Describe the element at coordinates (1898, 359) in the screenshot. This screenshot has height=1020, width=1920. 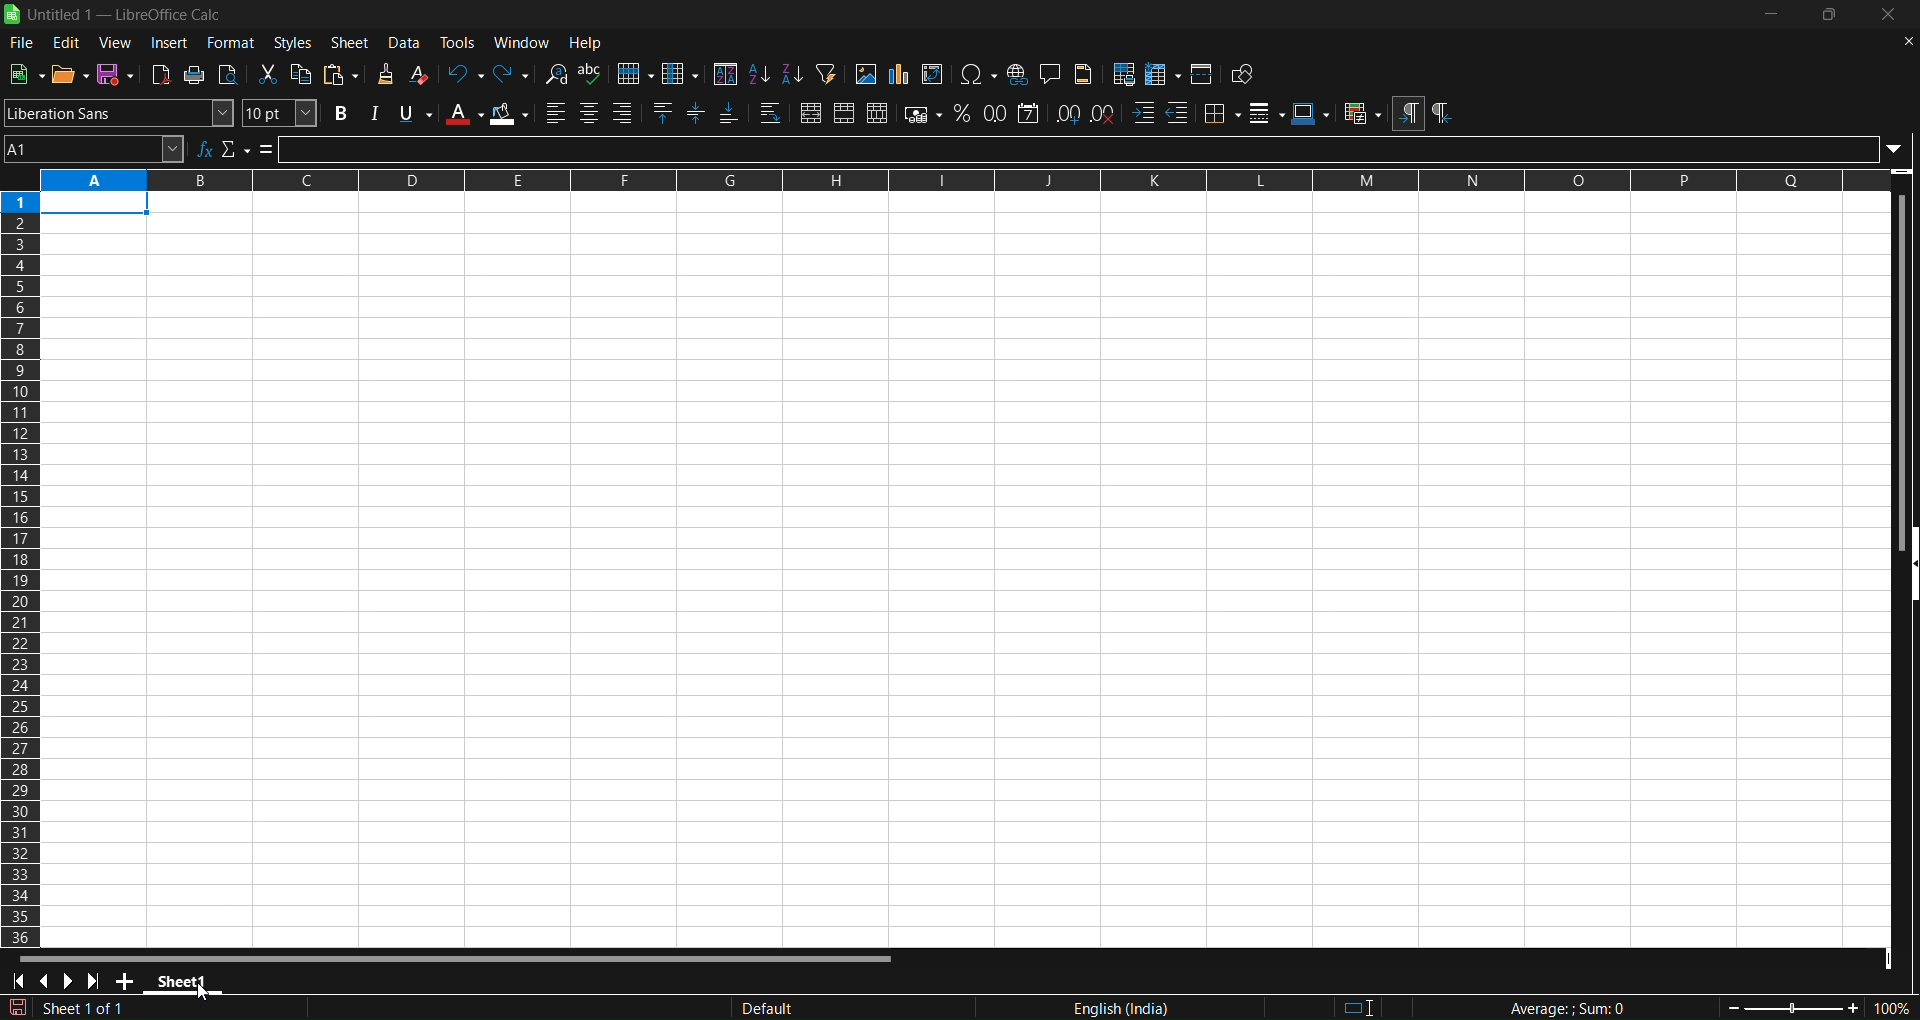
I see `vertical scroll bar` at that location.